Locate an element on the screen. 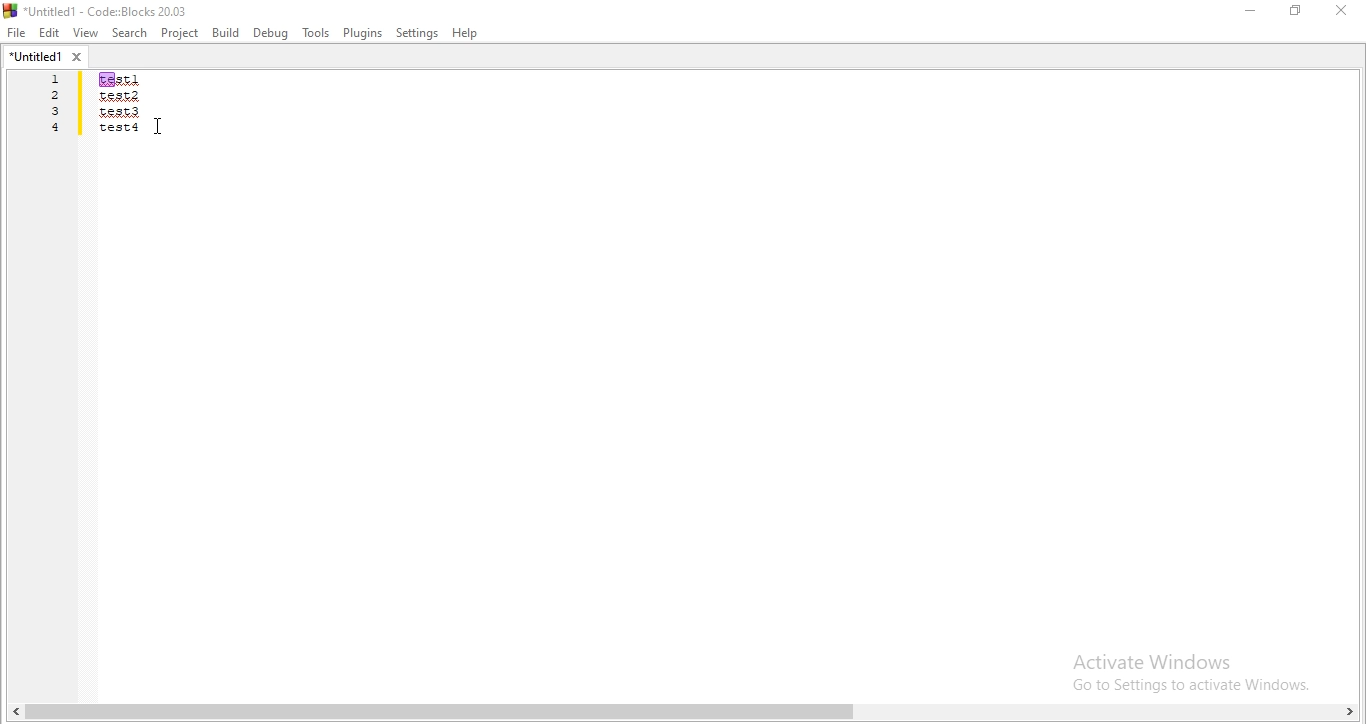 The width and height of the screenshot is (1366, 724). Search  is located at coordinates (131, 34).